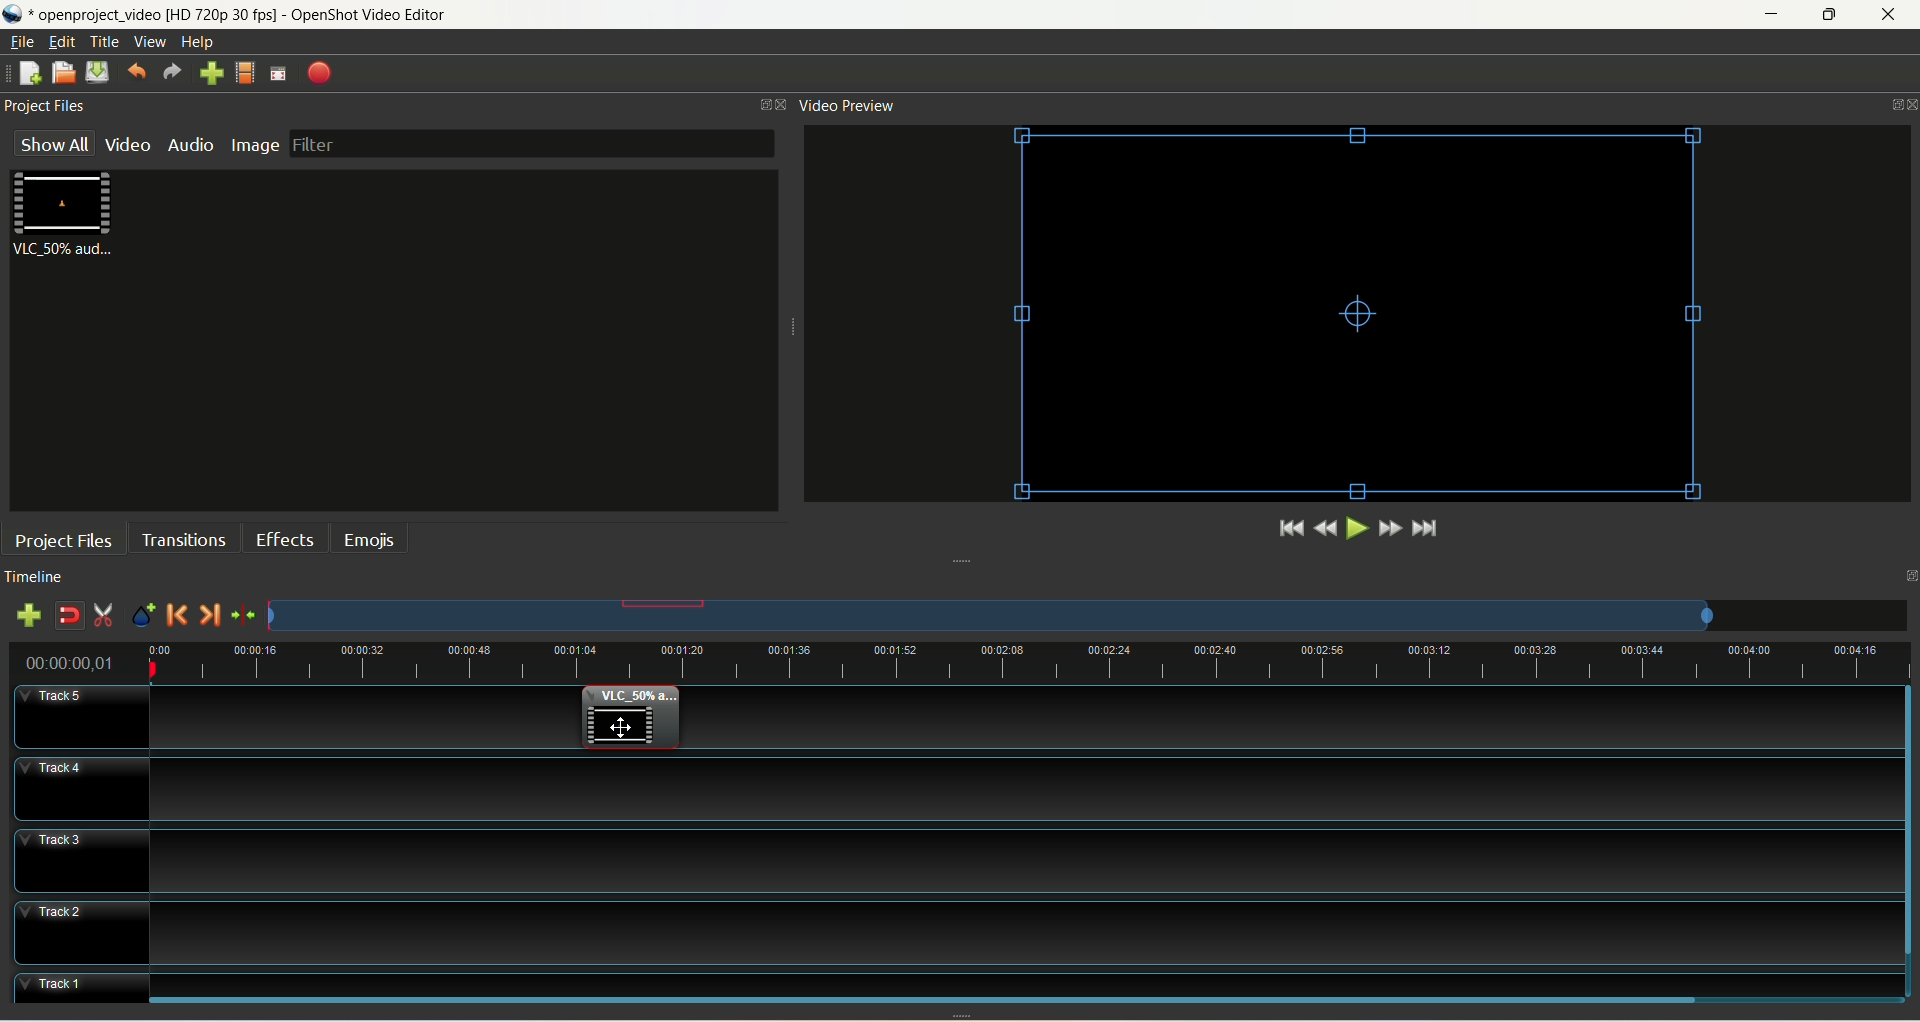 The width and height of the screenshot is (1920, 1022). What do you see at coordinates (39, 577) in the screenshot?
I see `timeline` at bounding box center [39, 577].